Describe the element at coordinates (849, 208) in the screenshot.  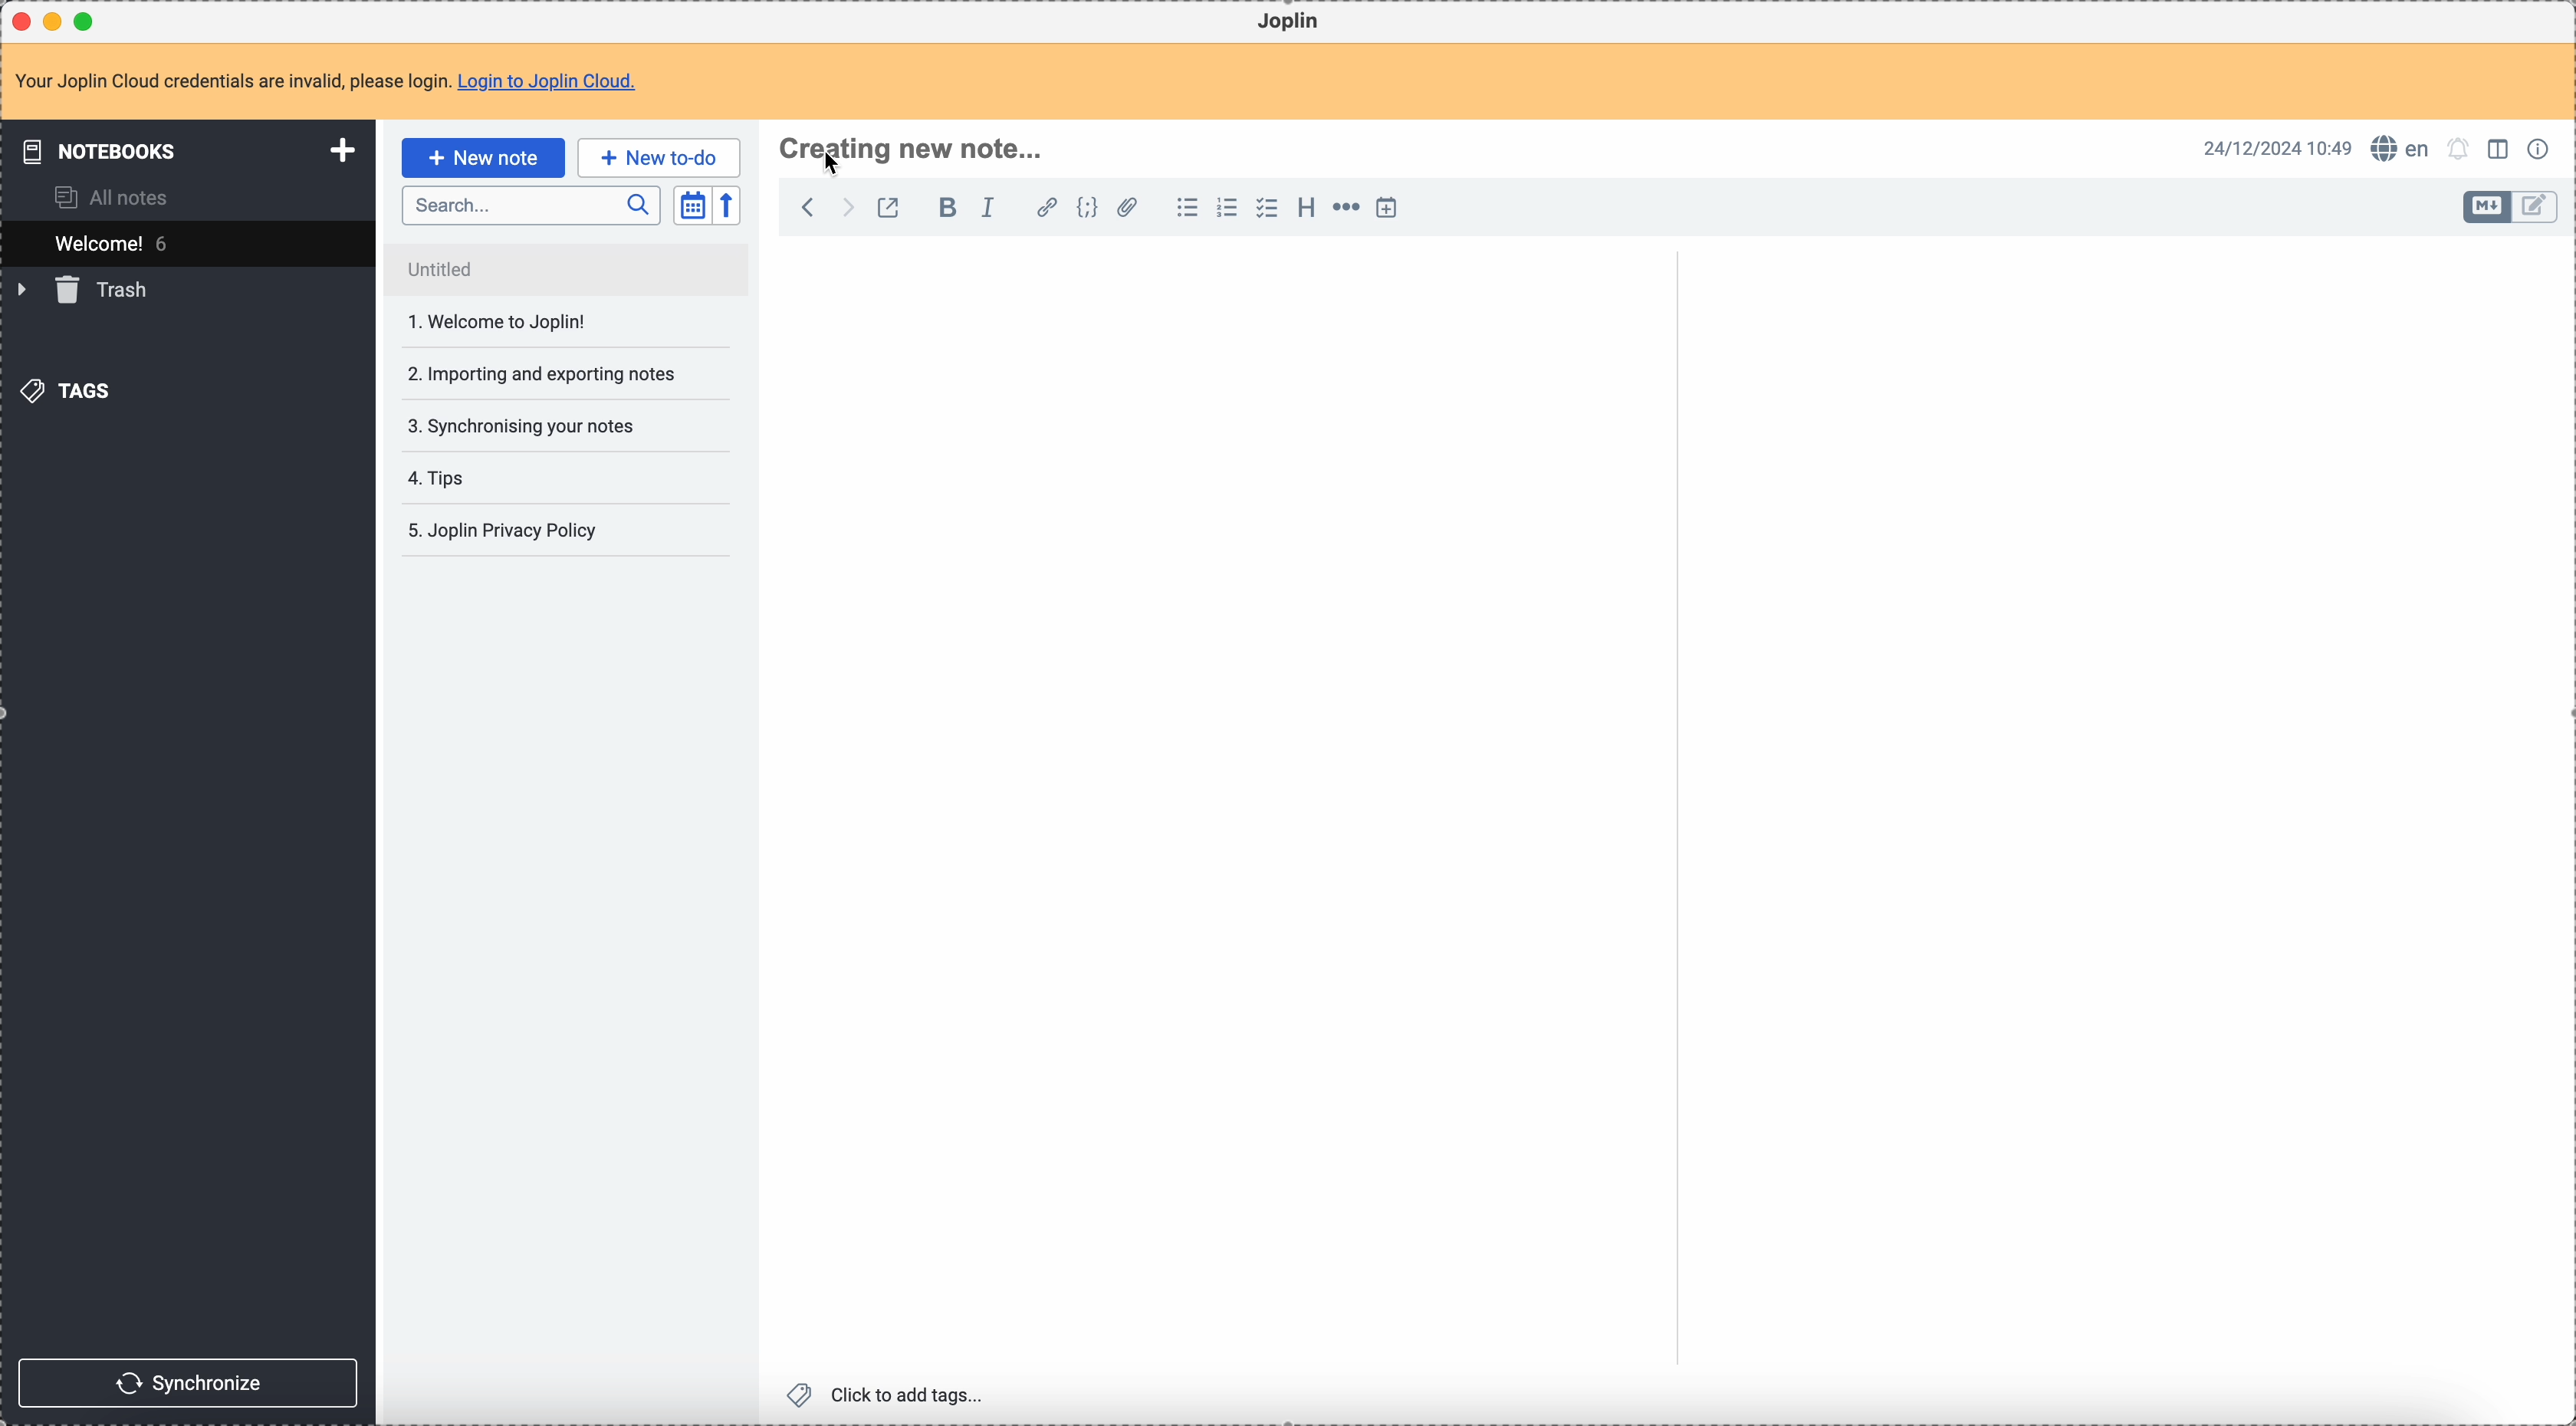
I see `foward` at that location.